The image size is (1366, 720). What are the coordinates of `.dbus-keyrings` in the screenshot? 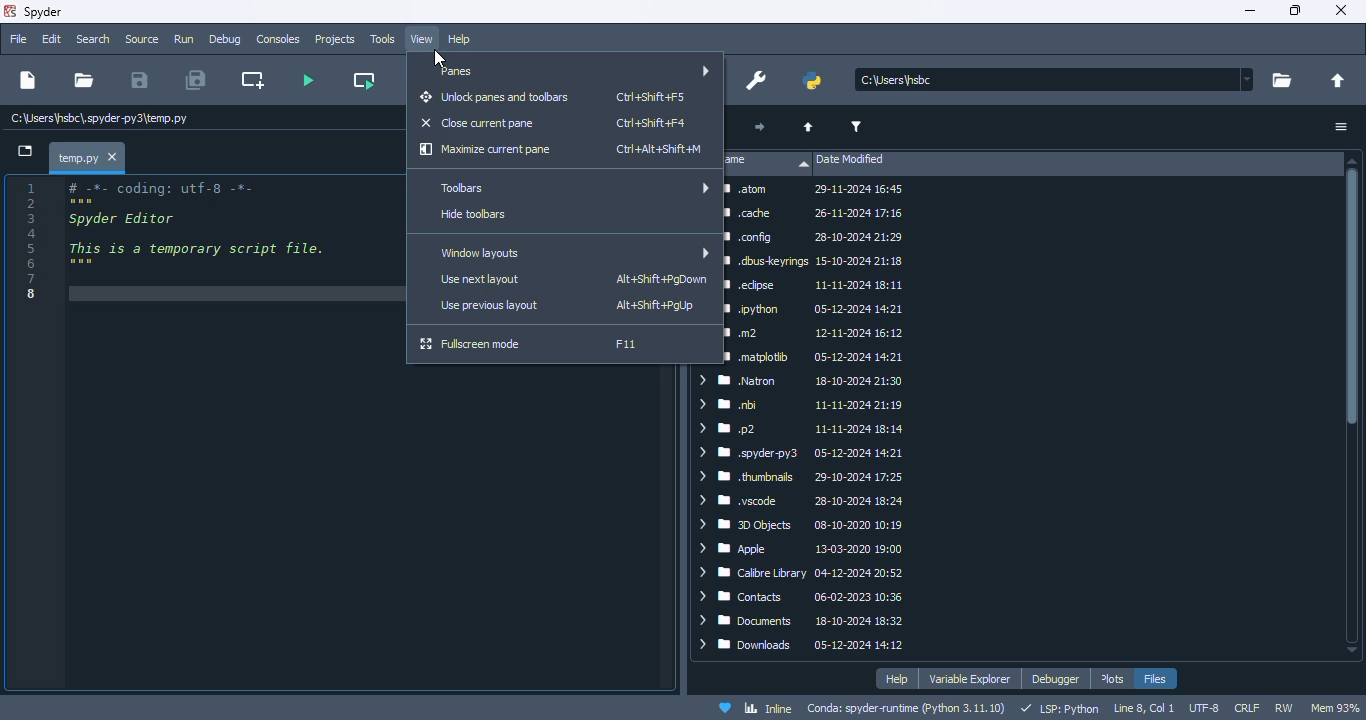 It's located at (814, 261).